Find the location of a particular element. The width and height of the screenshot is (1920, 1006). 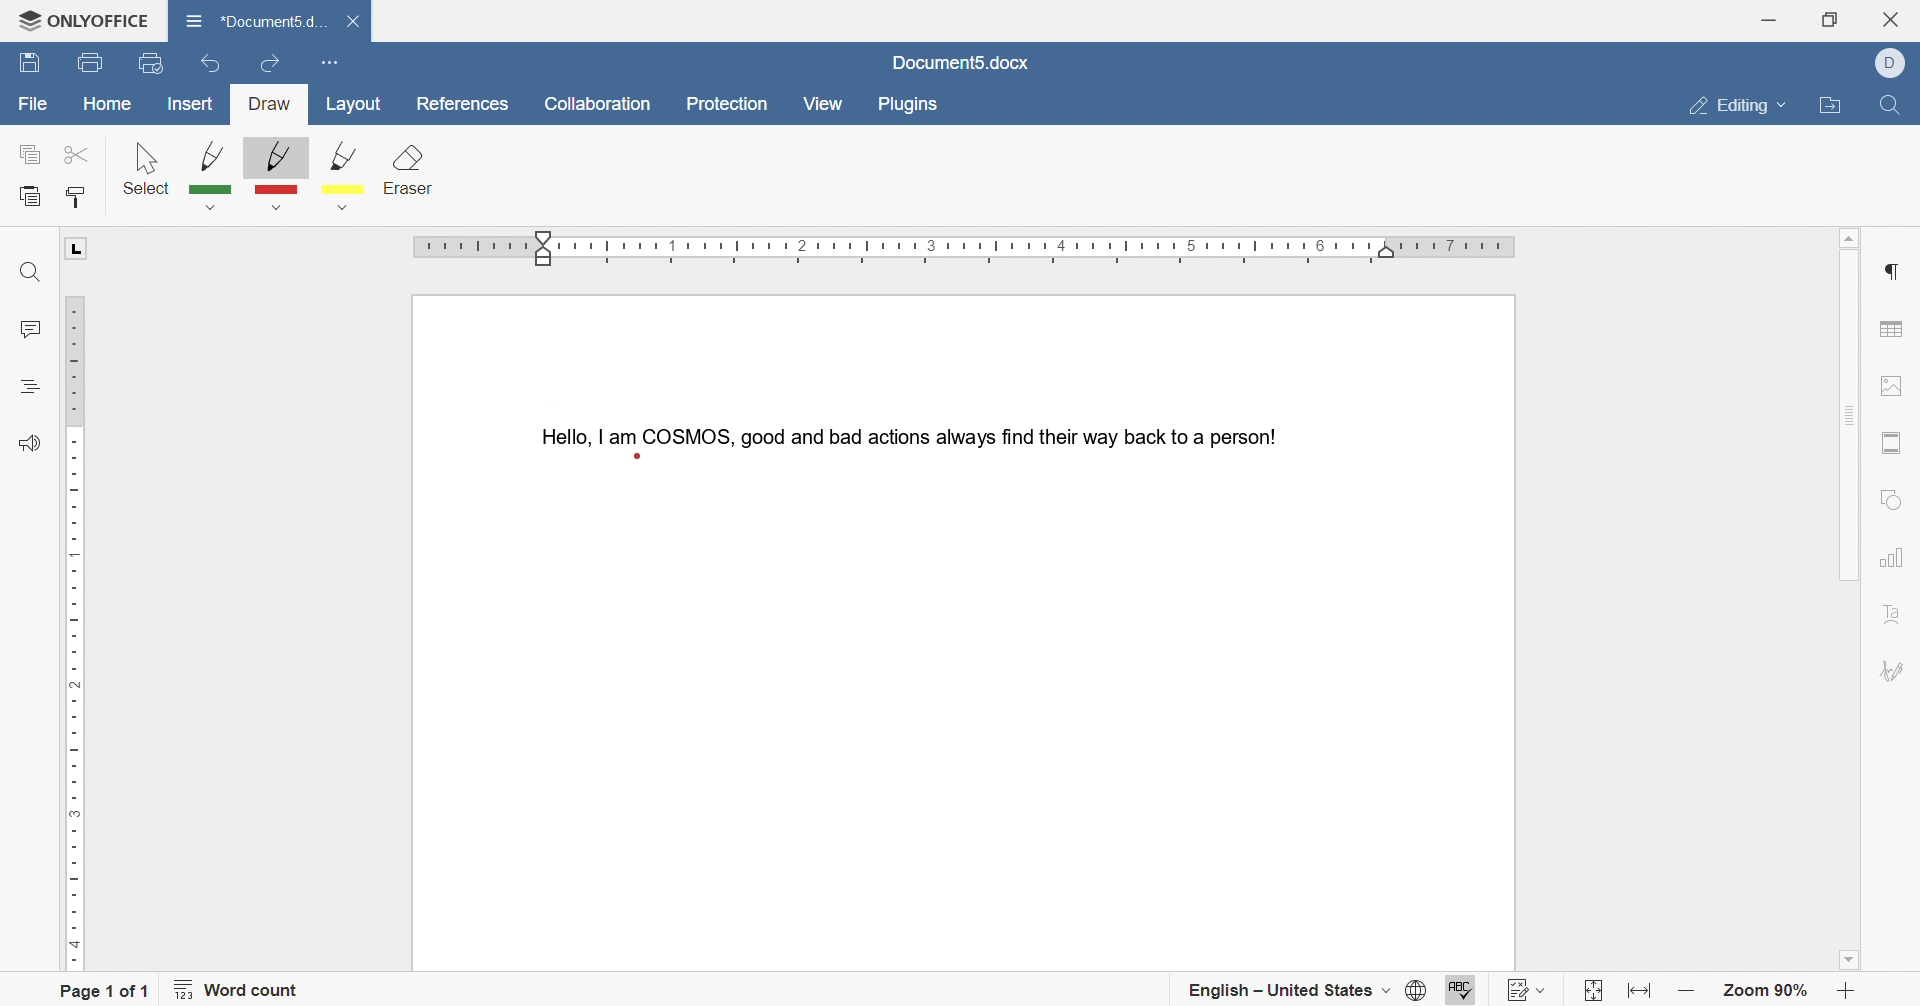

headings is located at coordinates (30, 384).